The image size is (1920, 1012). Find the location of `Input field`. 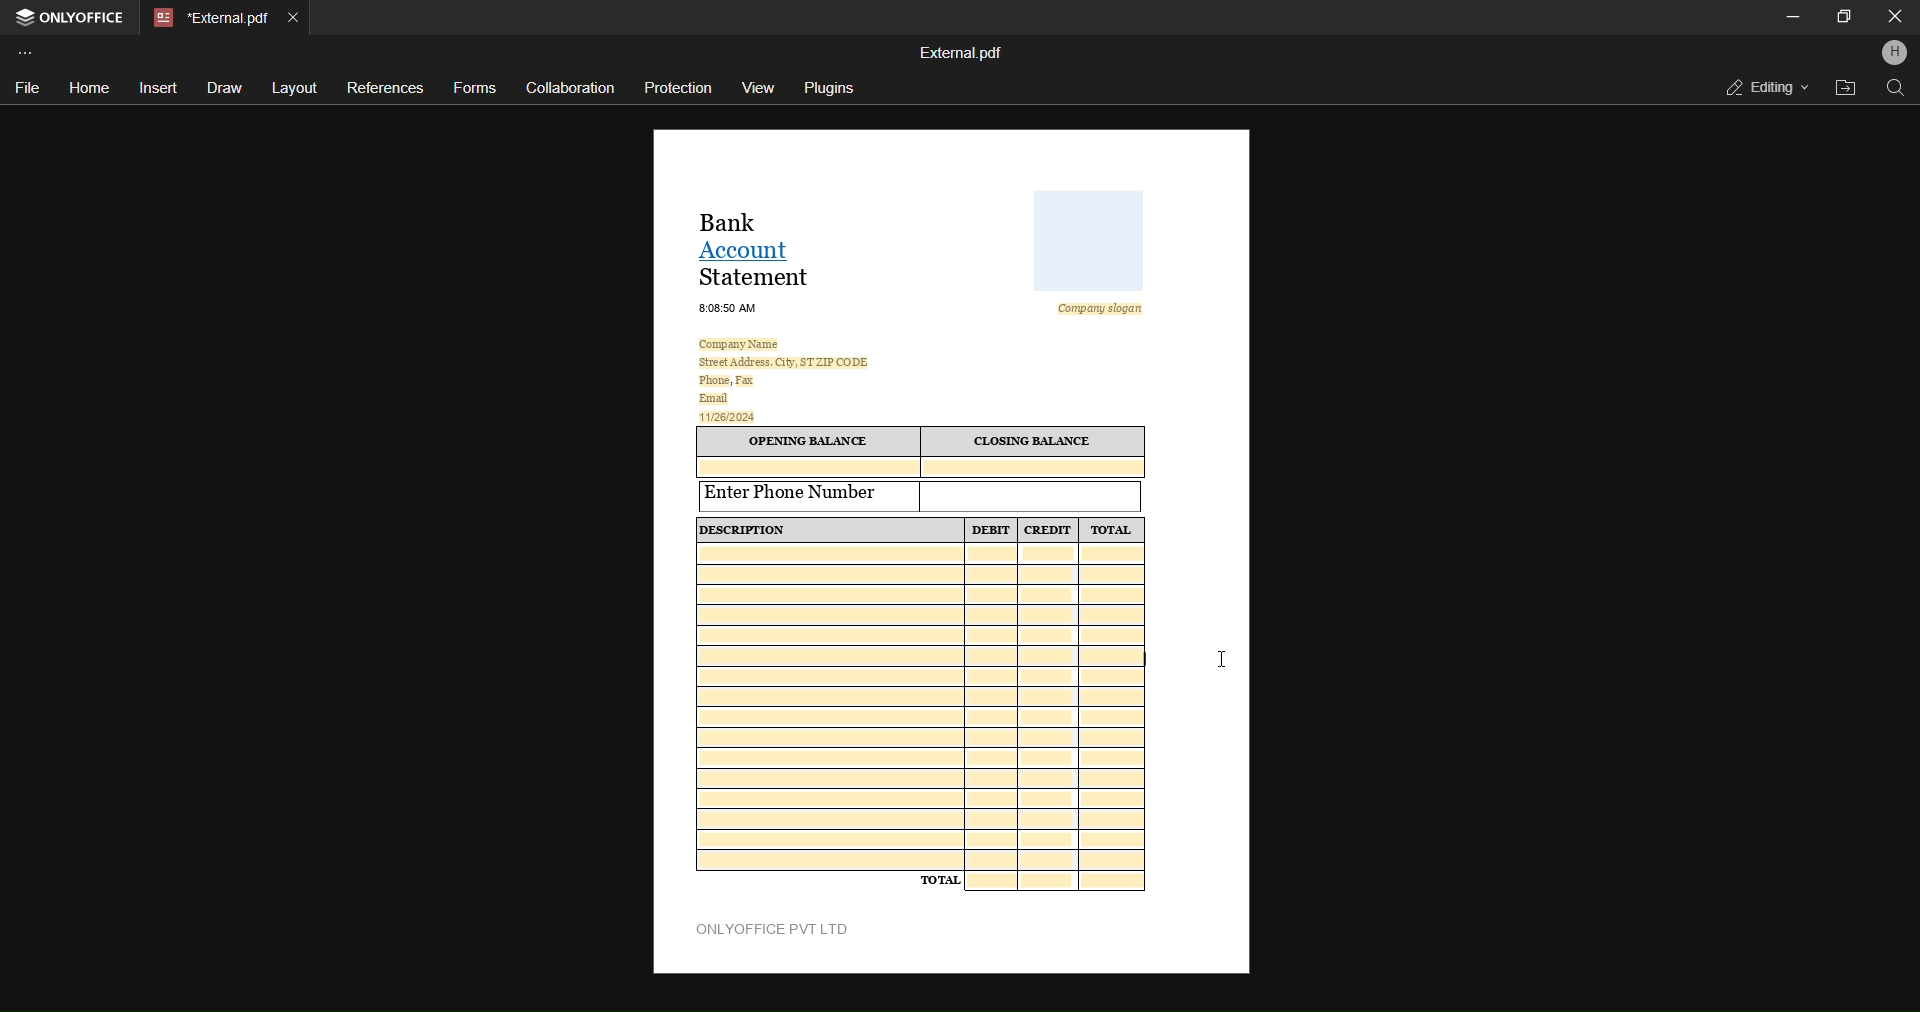

Input field is located at coordinates (1032, 495).